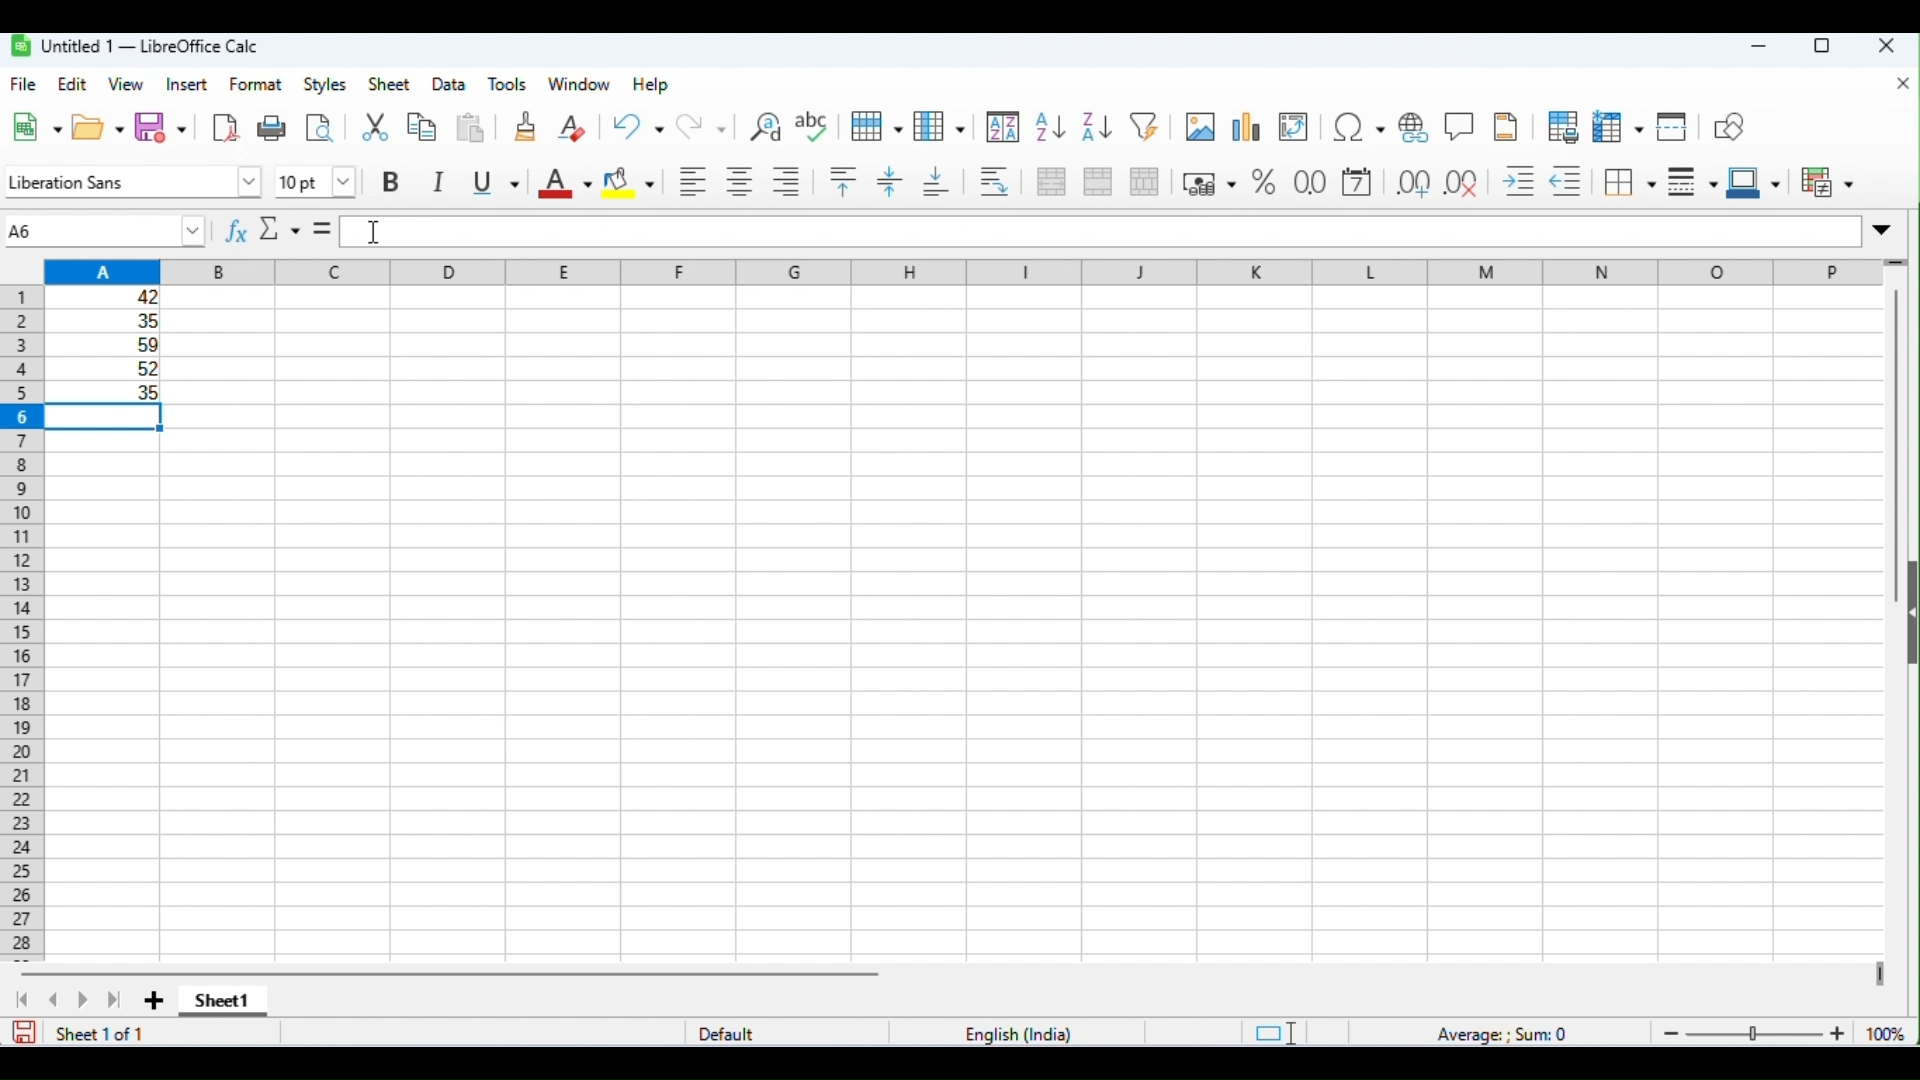 This screenshot has height=1080, width=1920. I want to click on sheet 1 of 1, so click(104, 1033).